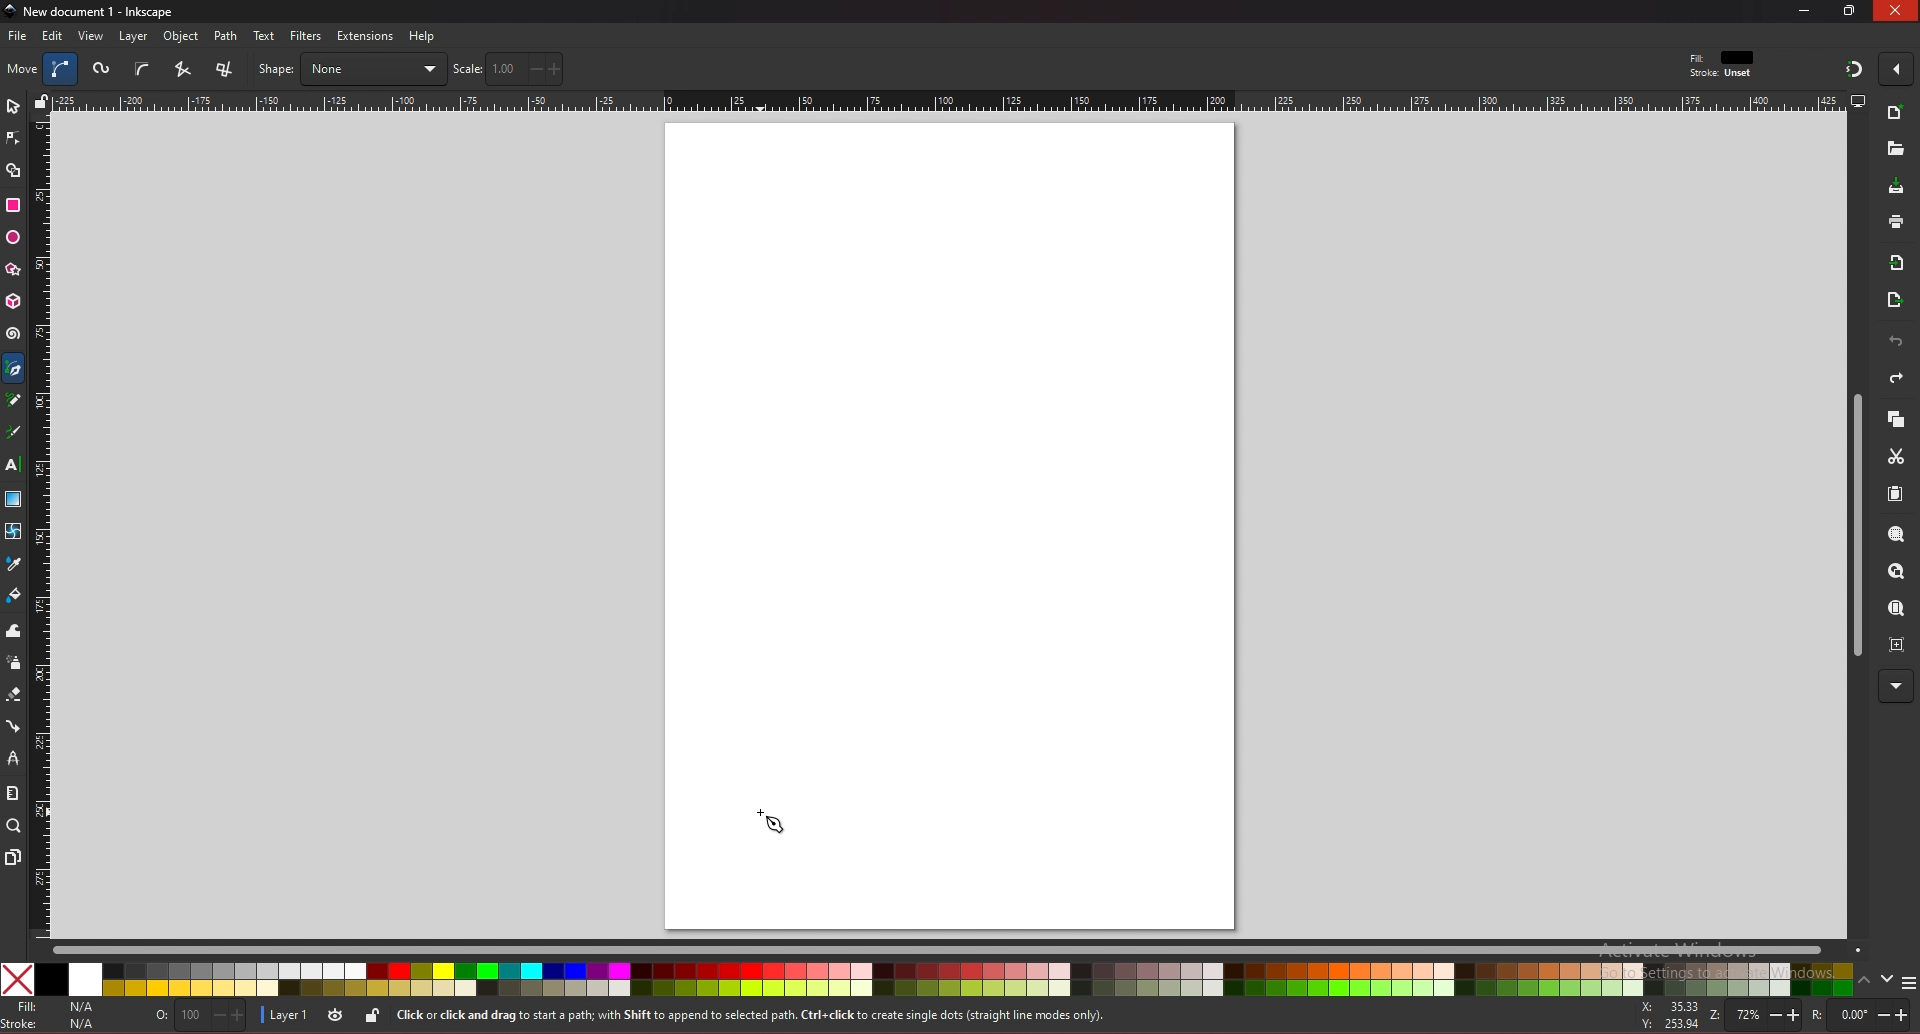 This screenshot has height=1034, width=1920. What do you see at coordinates (749, 1016) in the screenshot?
I see `info` at bounding box center [749, 1016].